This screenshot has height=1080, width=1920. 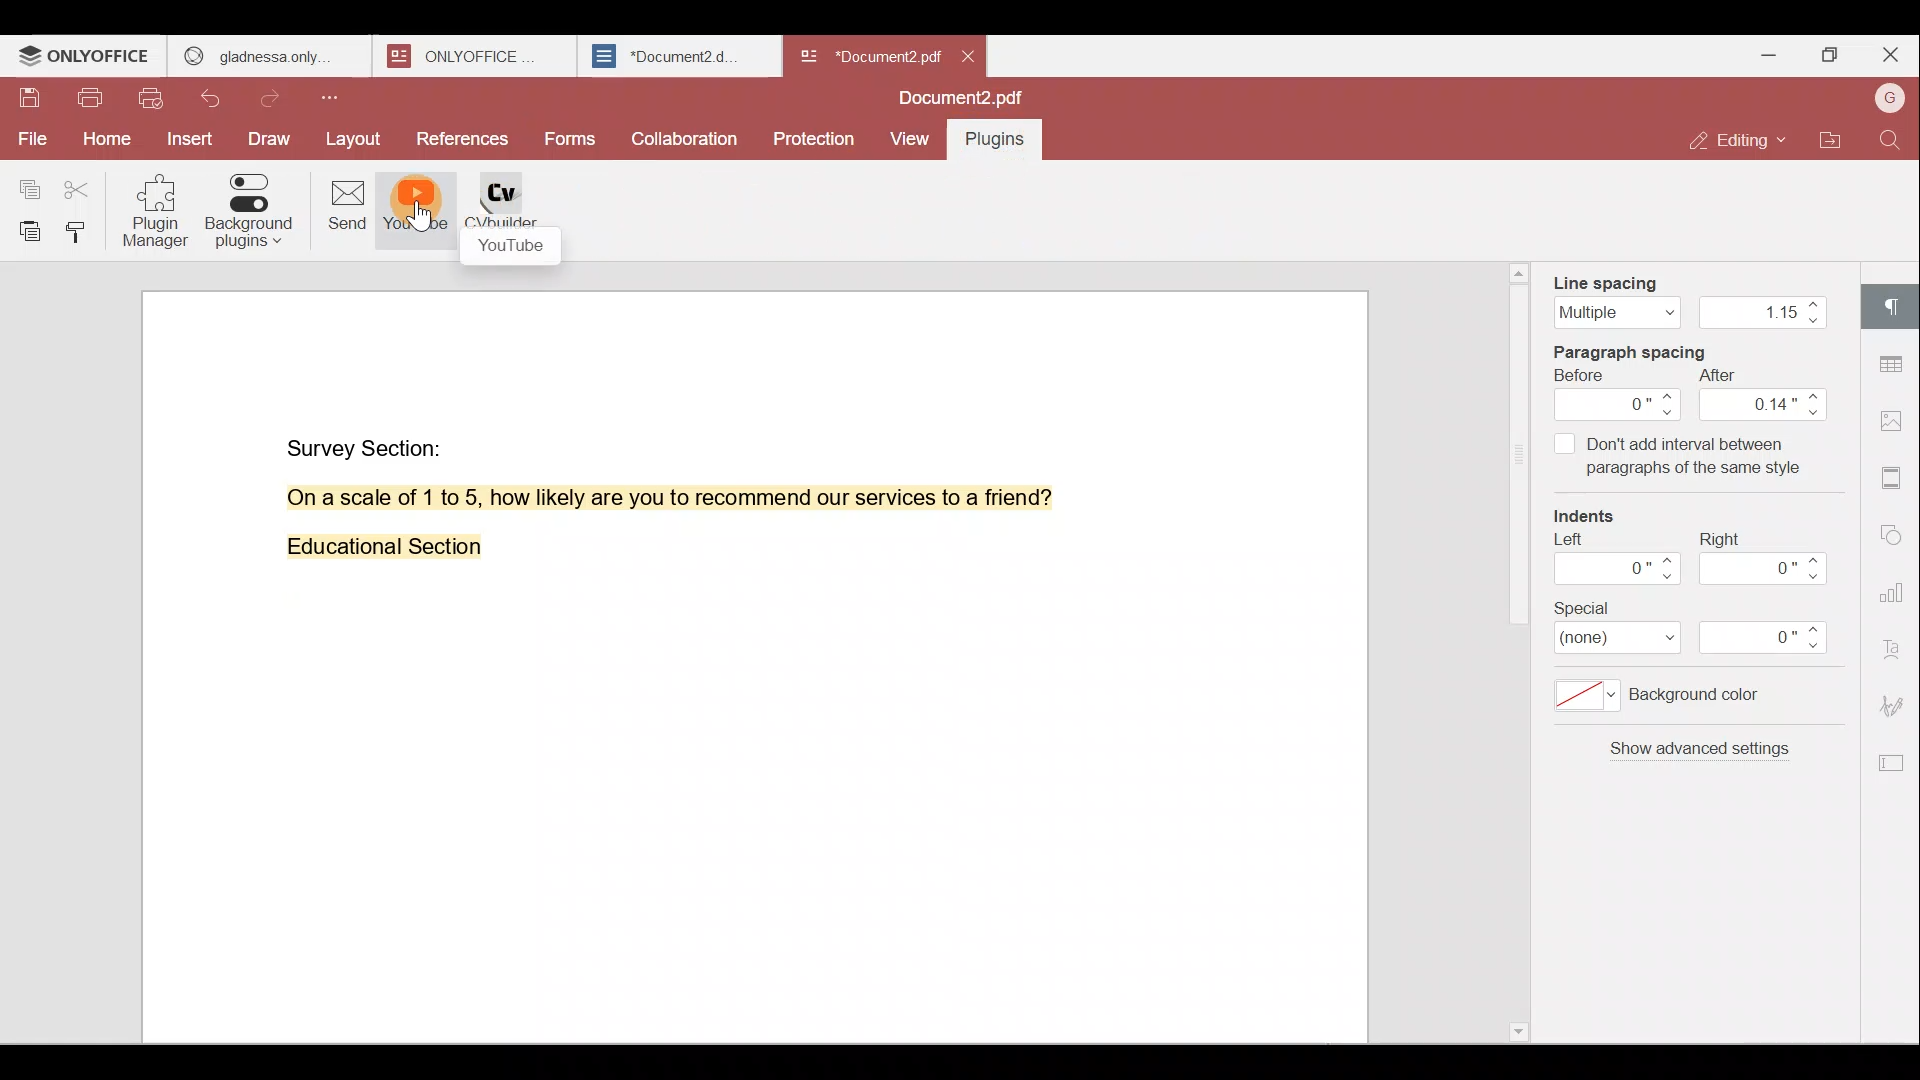 I want to click on Right, so click(x=1769, y=558).